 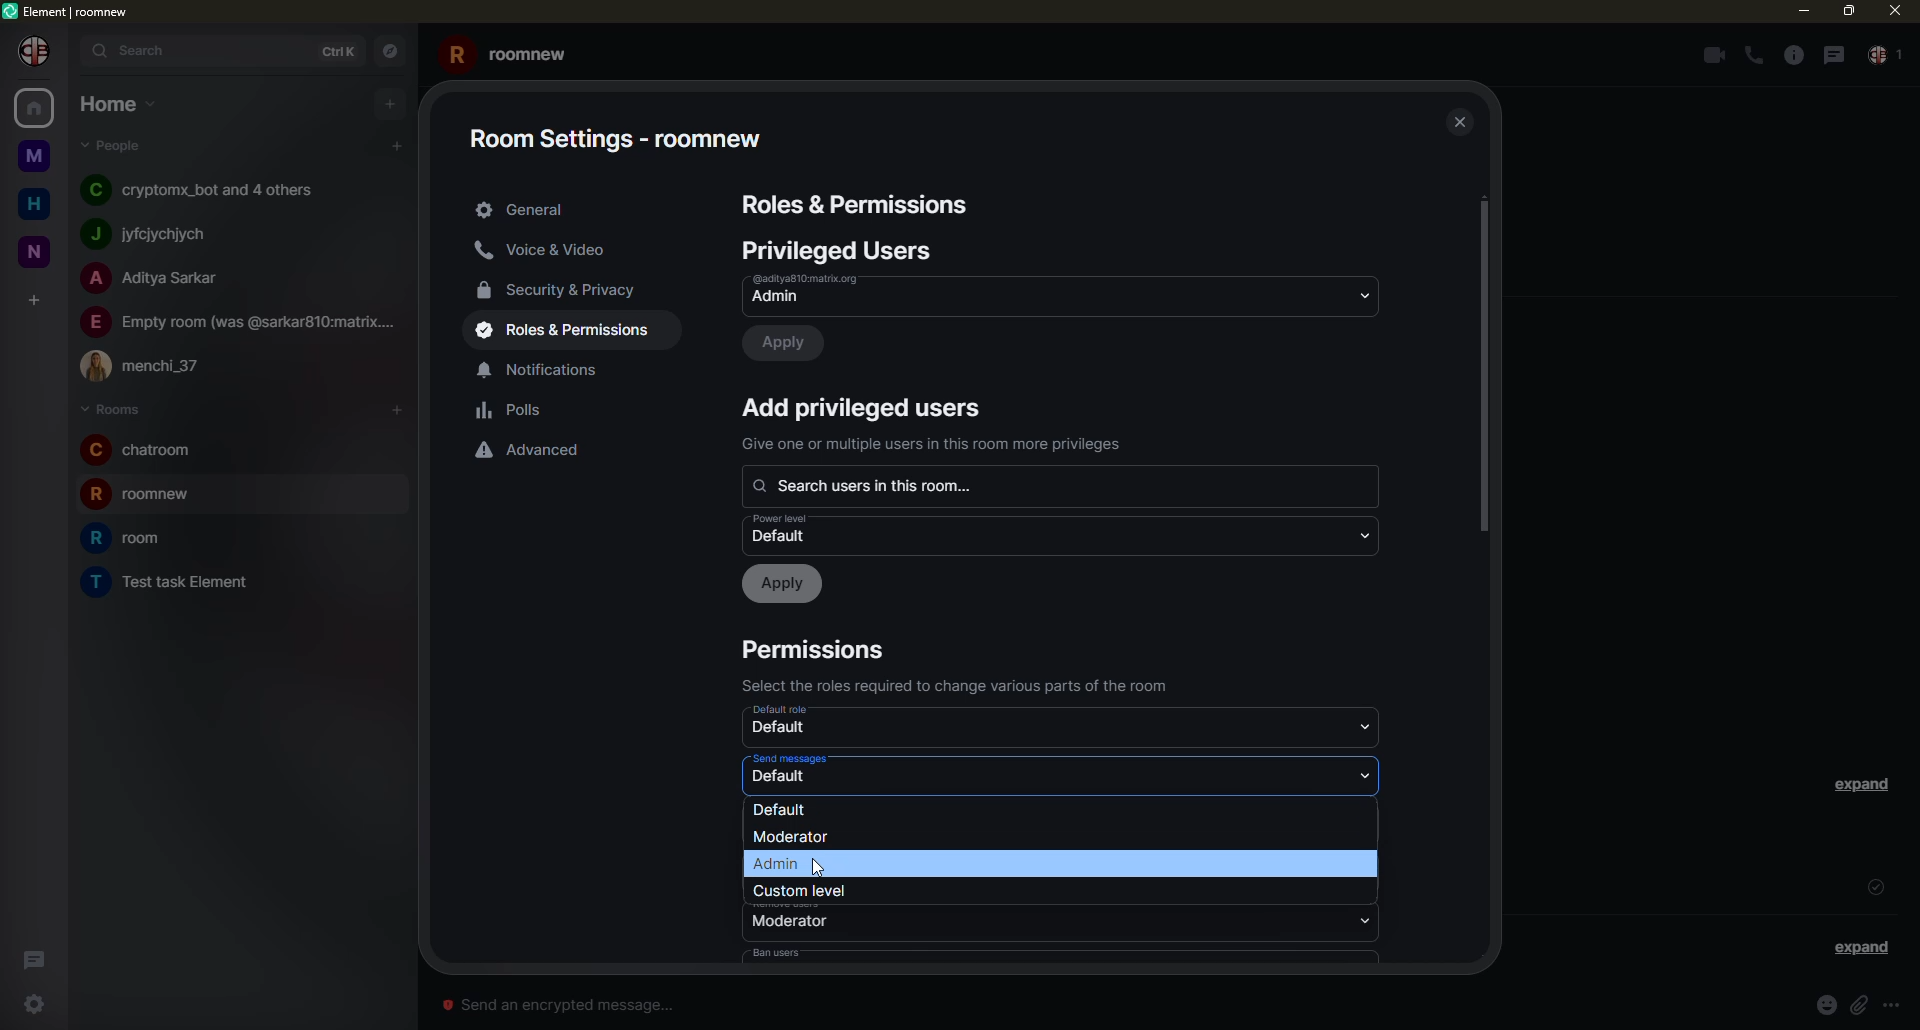 I want to click on roles, so click(x=858, y=206).